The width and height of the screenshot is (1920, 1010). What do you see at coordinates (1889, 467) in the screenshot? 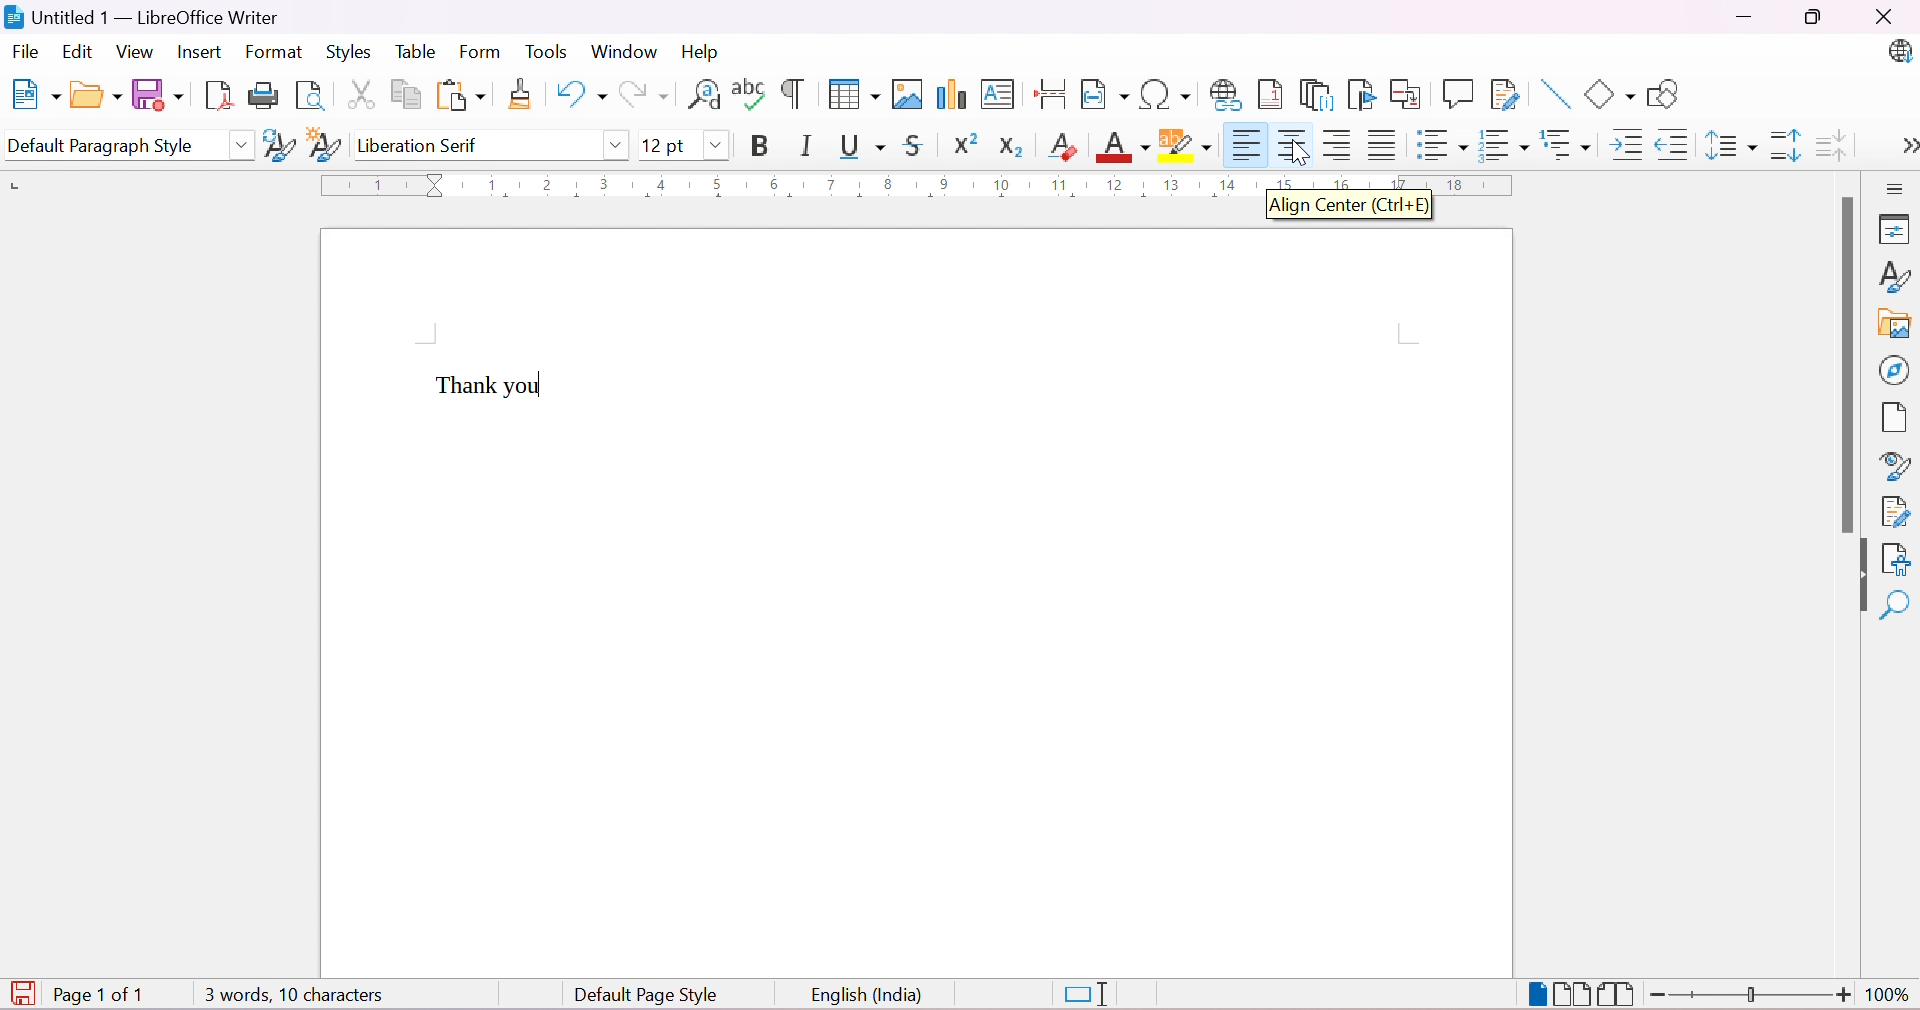
I see `Style Inspector` at bounding box center [1889, 467].